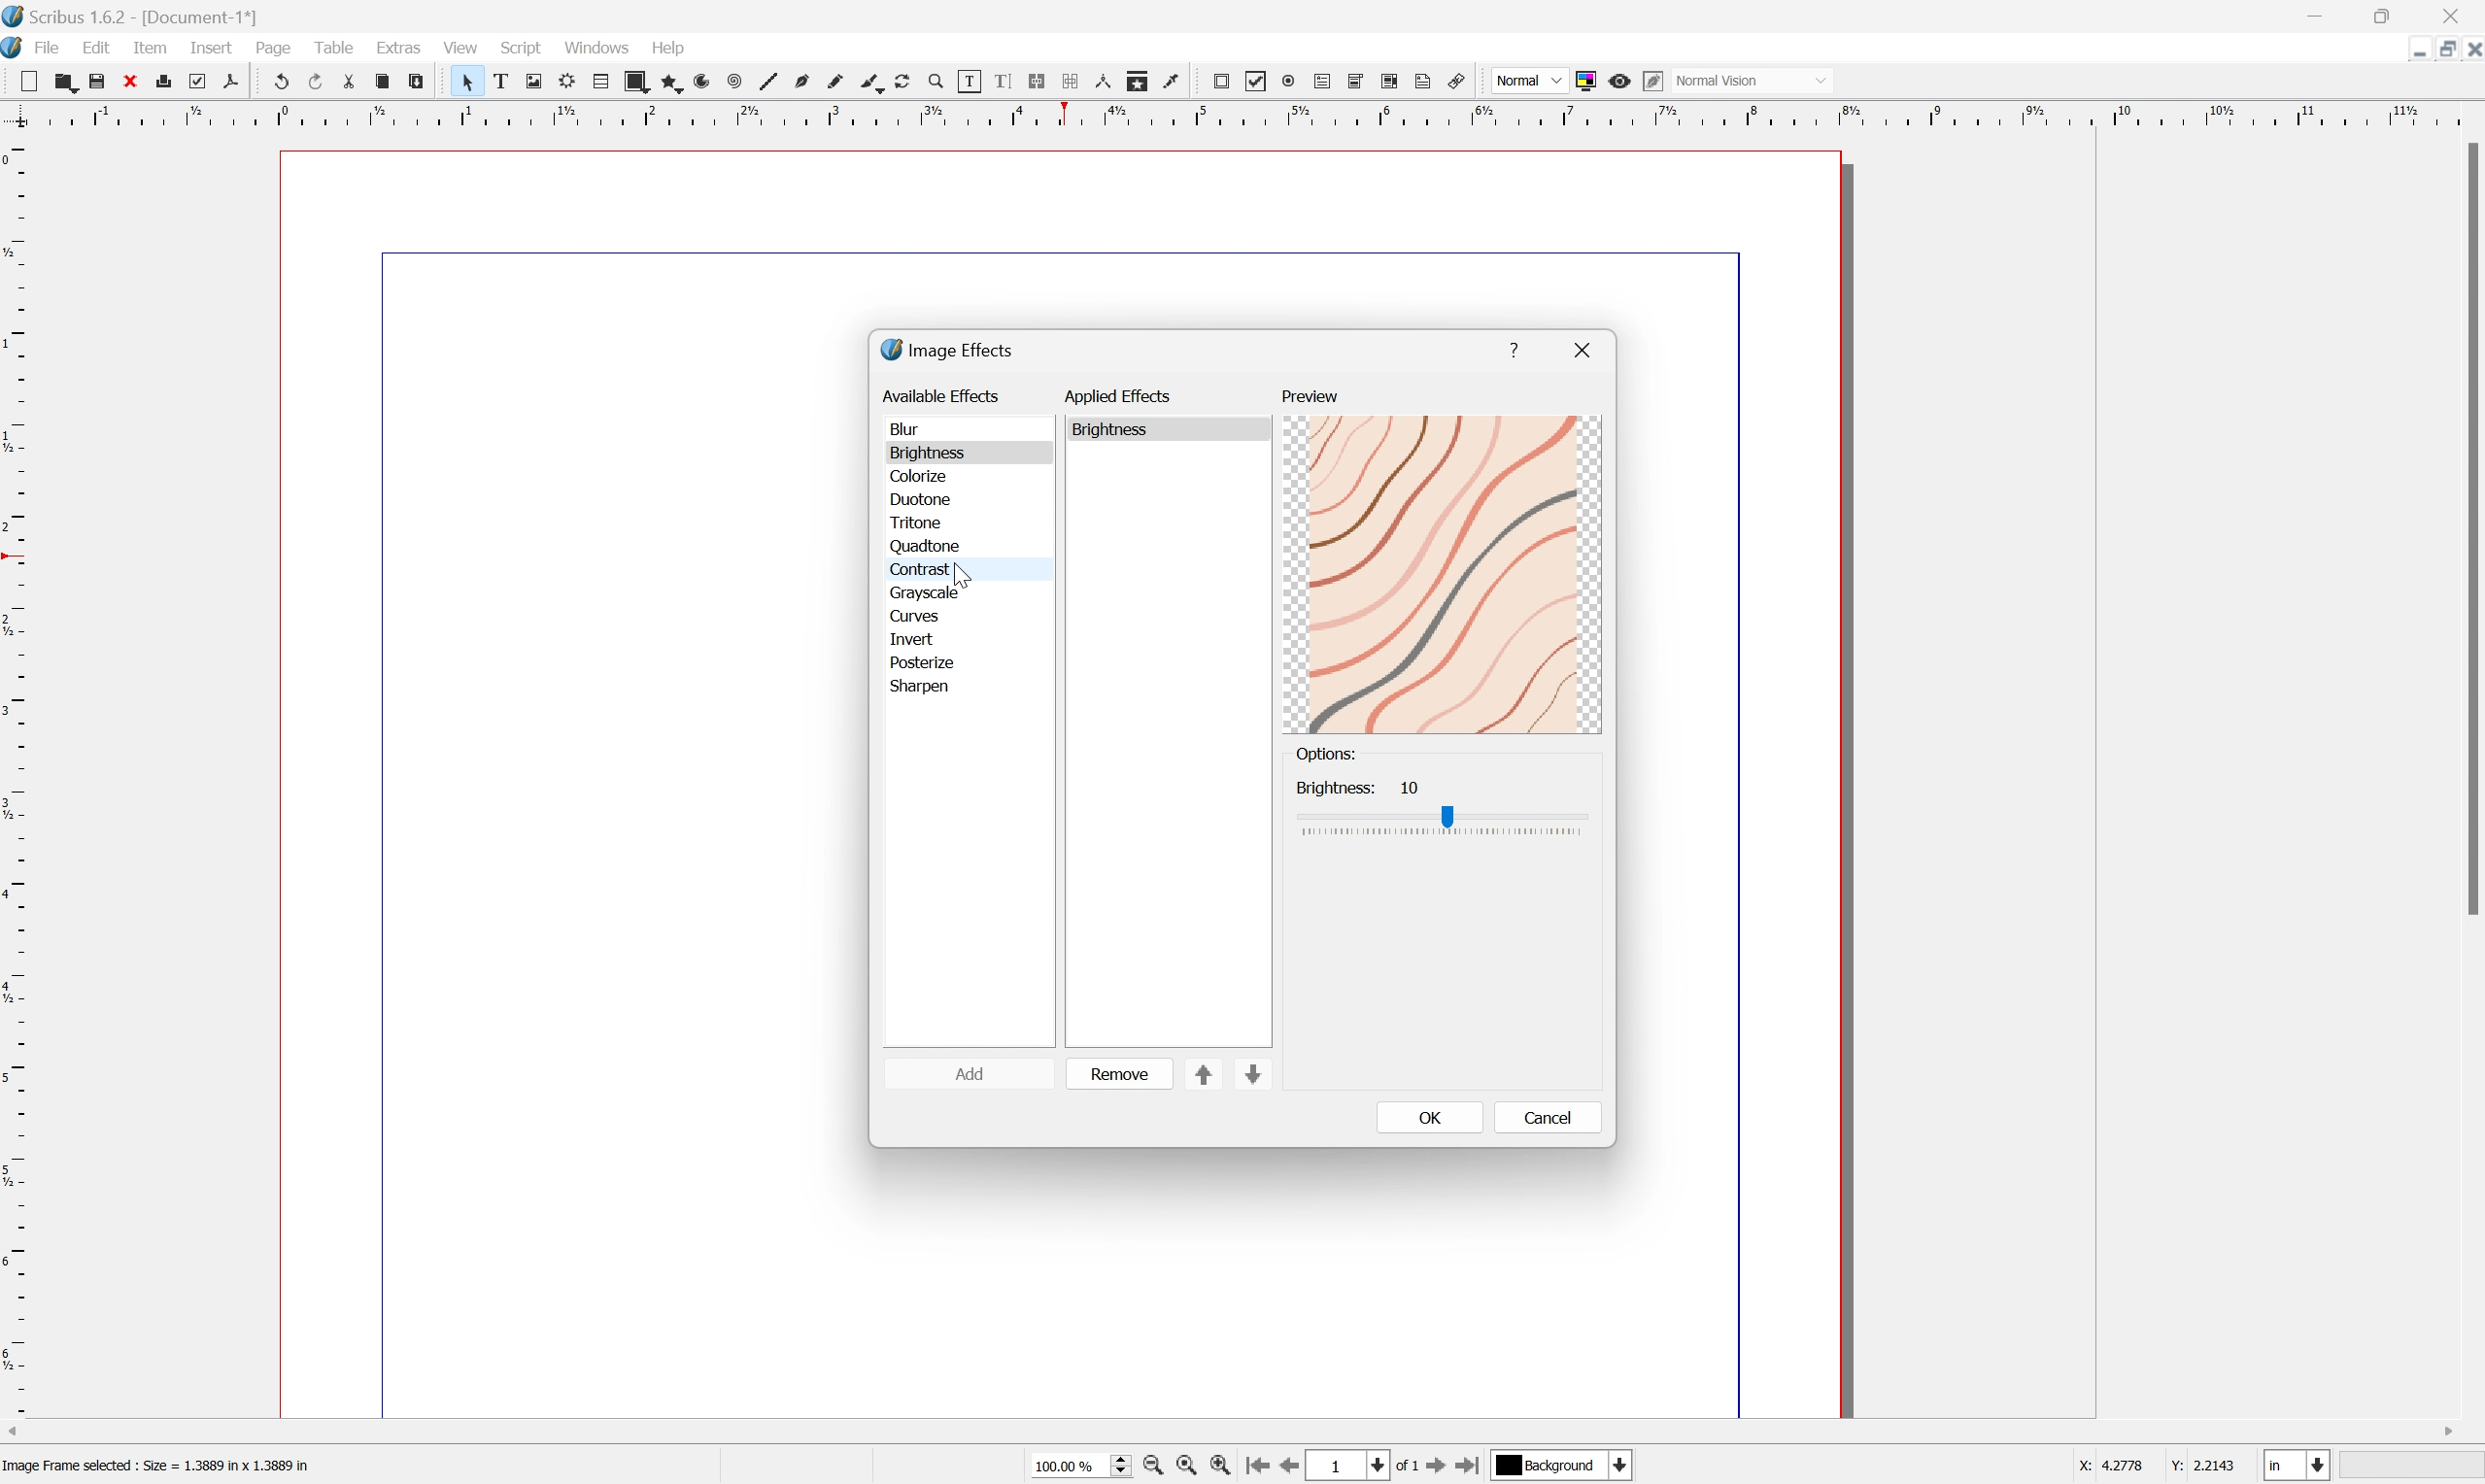 This screenshot has width=2485, height=1484. Describe the element at coordinates (595, 44) in the screenshot. I see `Windows` at that location.